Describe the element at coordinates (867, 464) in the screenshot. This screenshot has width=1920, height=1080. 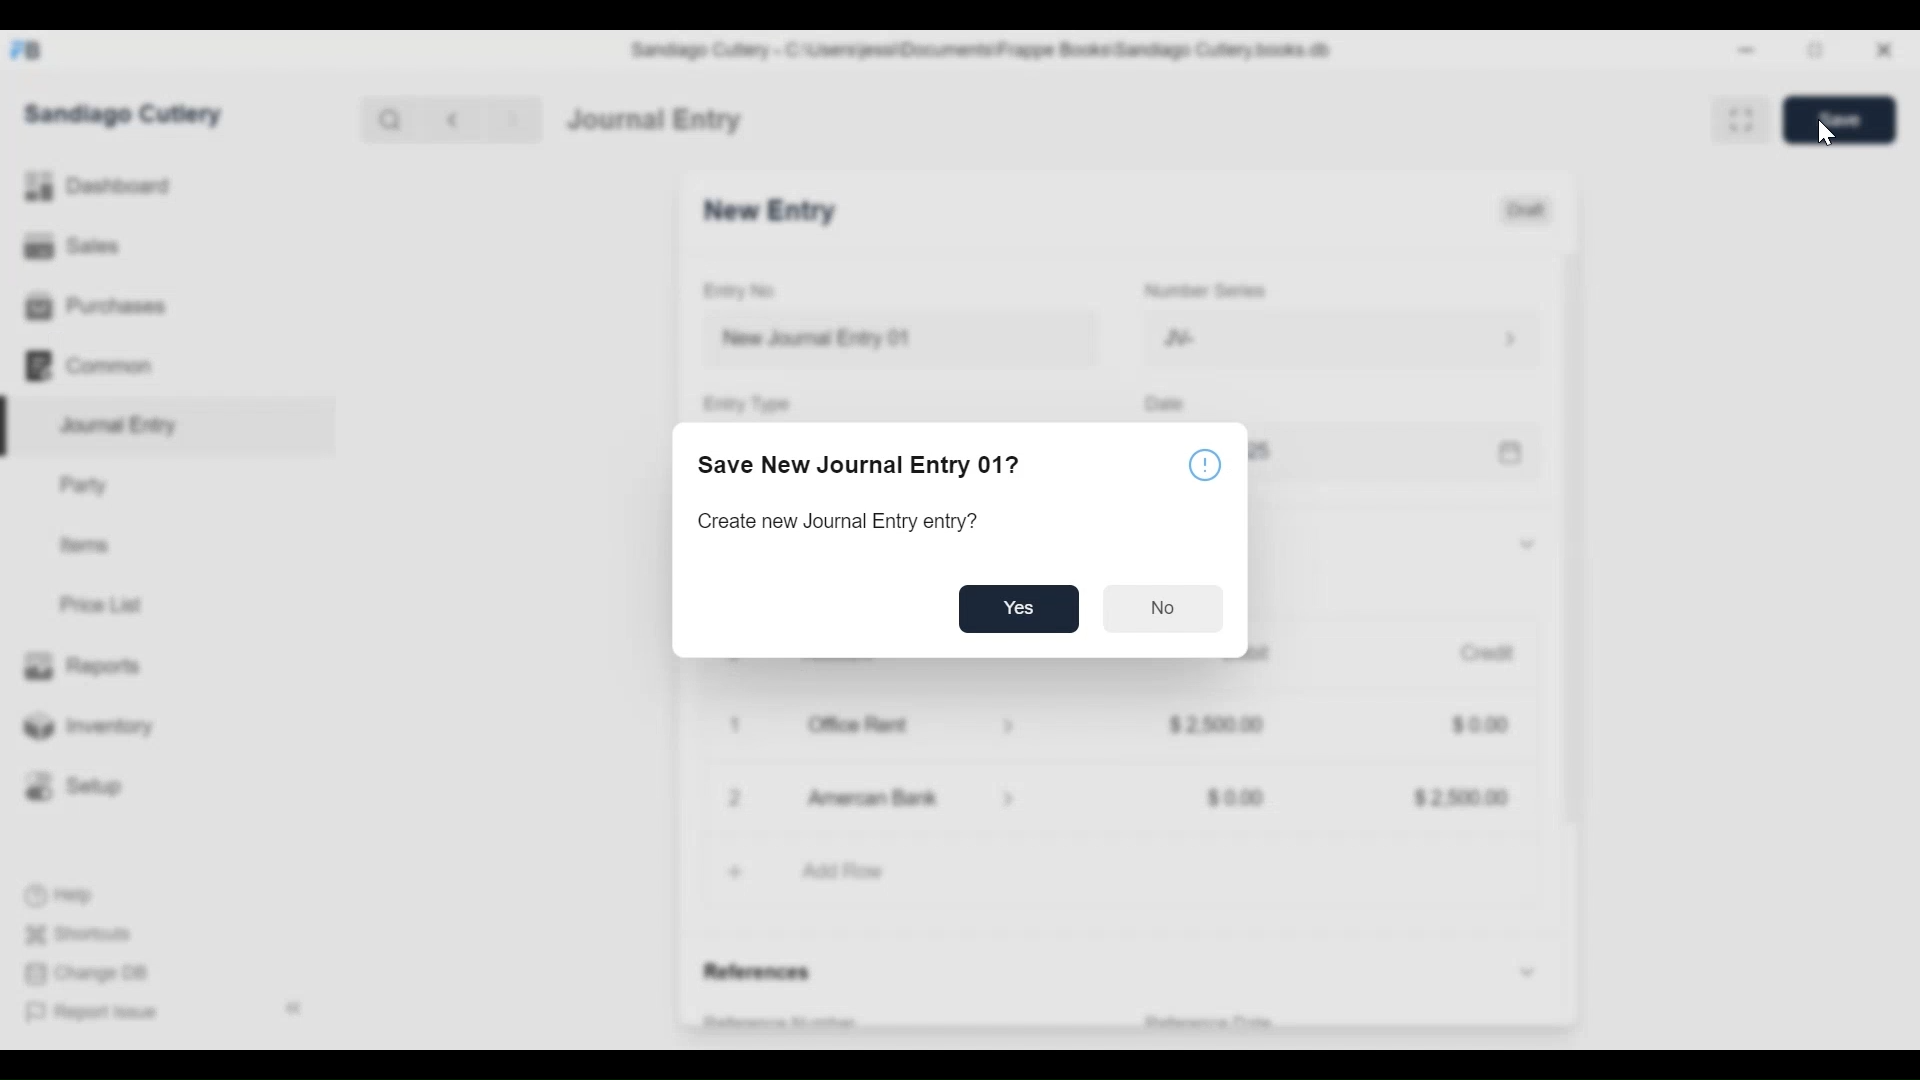
I see `Save New Journal Entry 01?` at that location.